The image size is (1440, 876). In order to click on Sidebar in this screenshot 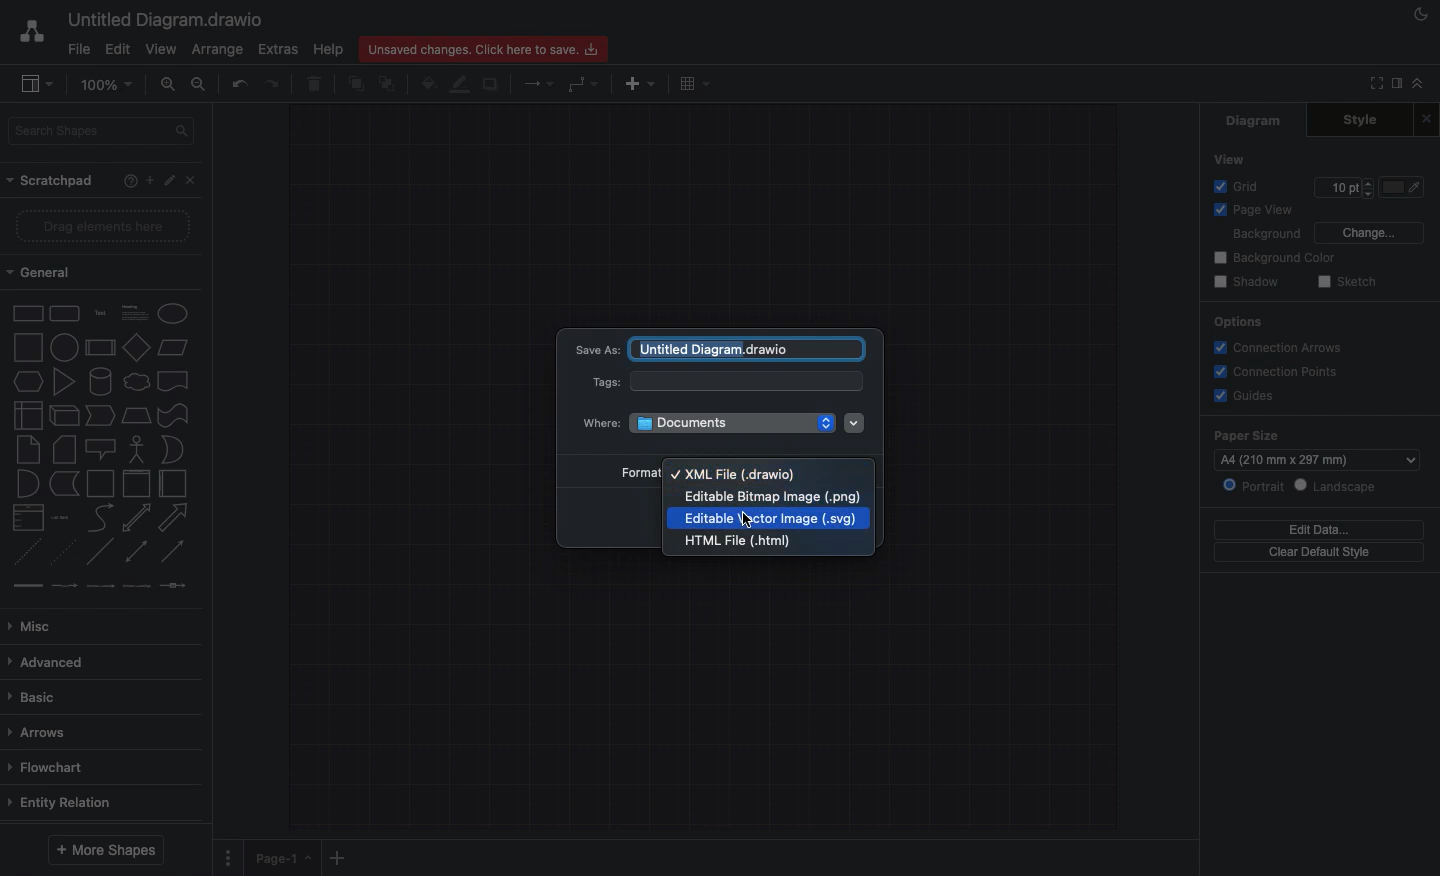, I will do `click(37, 84)`.